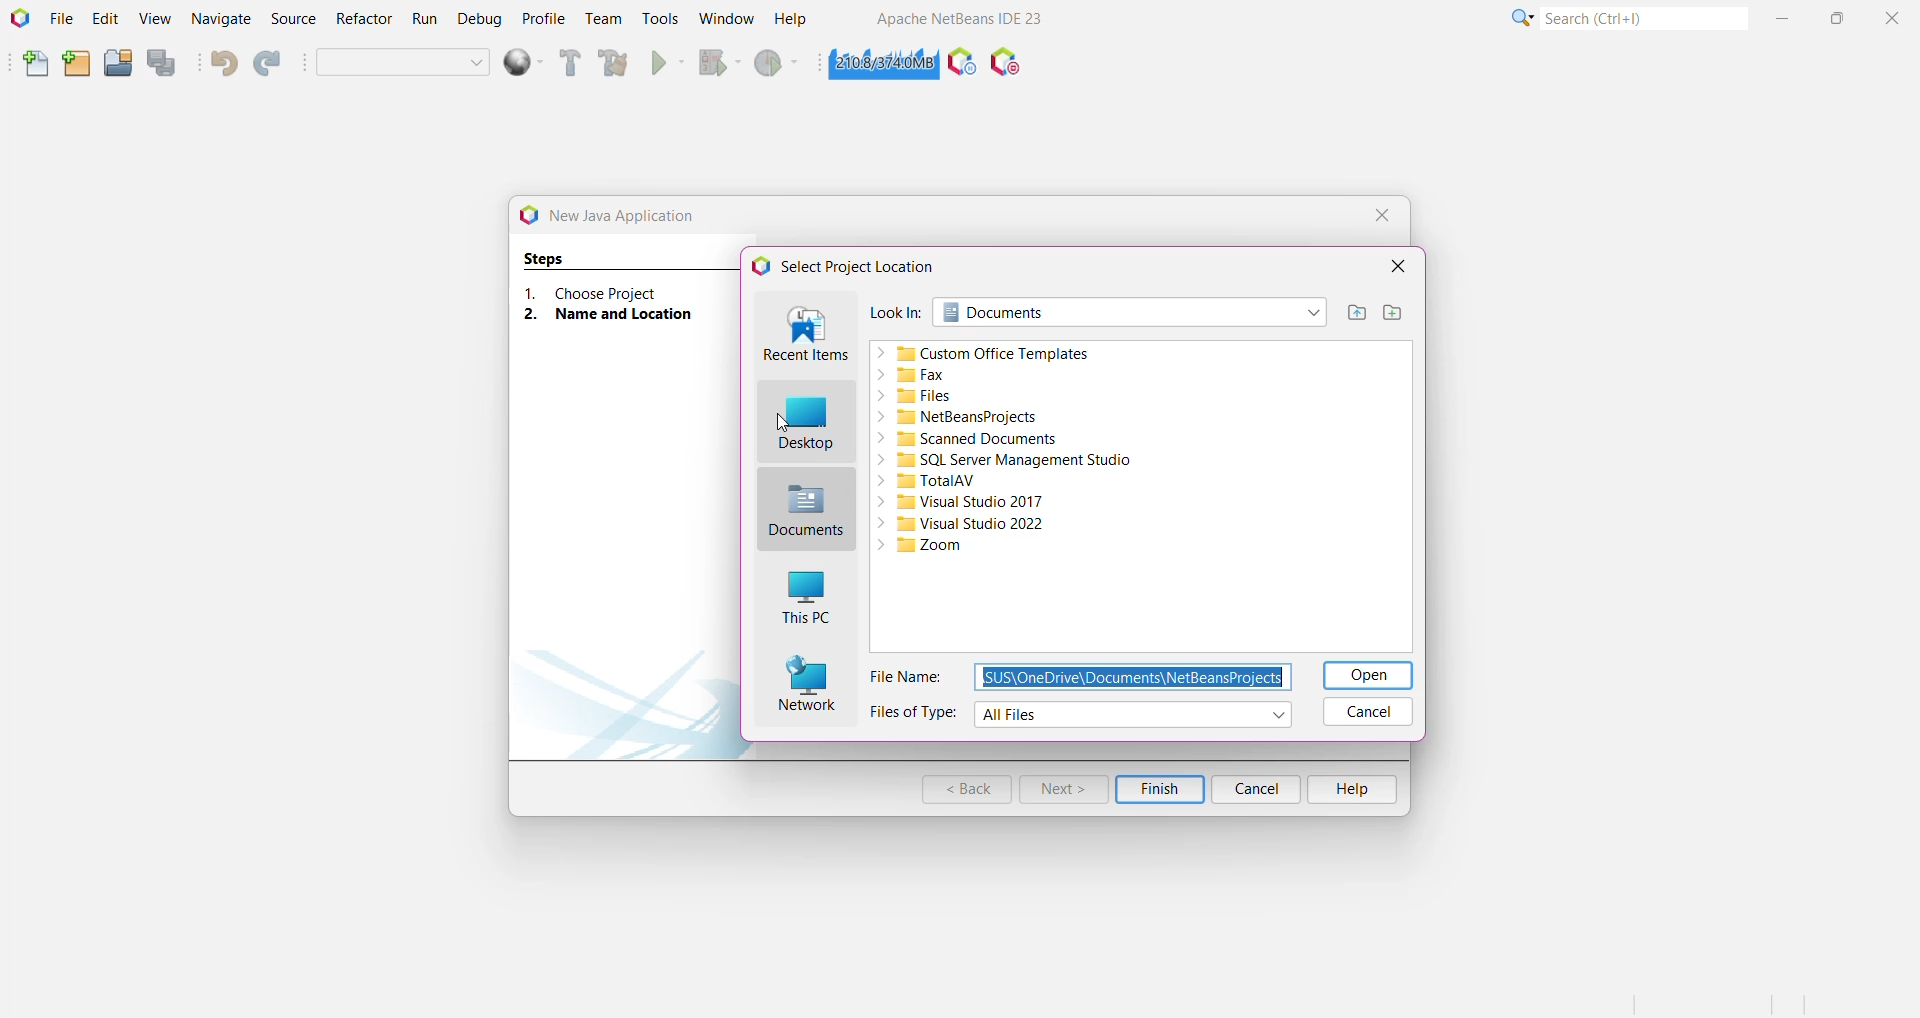 The image size is (1920, 1018). What do you see at coordinates (1134, 676) in the screenshot?
I see `Set Filename` at bounding box center [1134, 676].